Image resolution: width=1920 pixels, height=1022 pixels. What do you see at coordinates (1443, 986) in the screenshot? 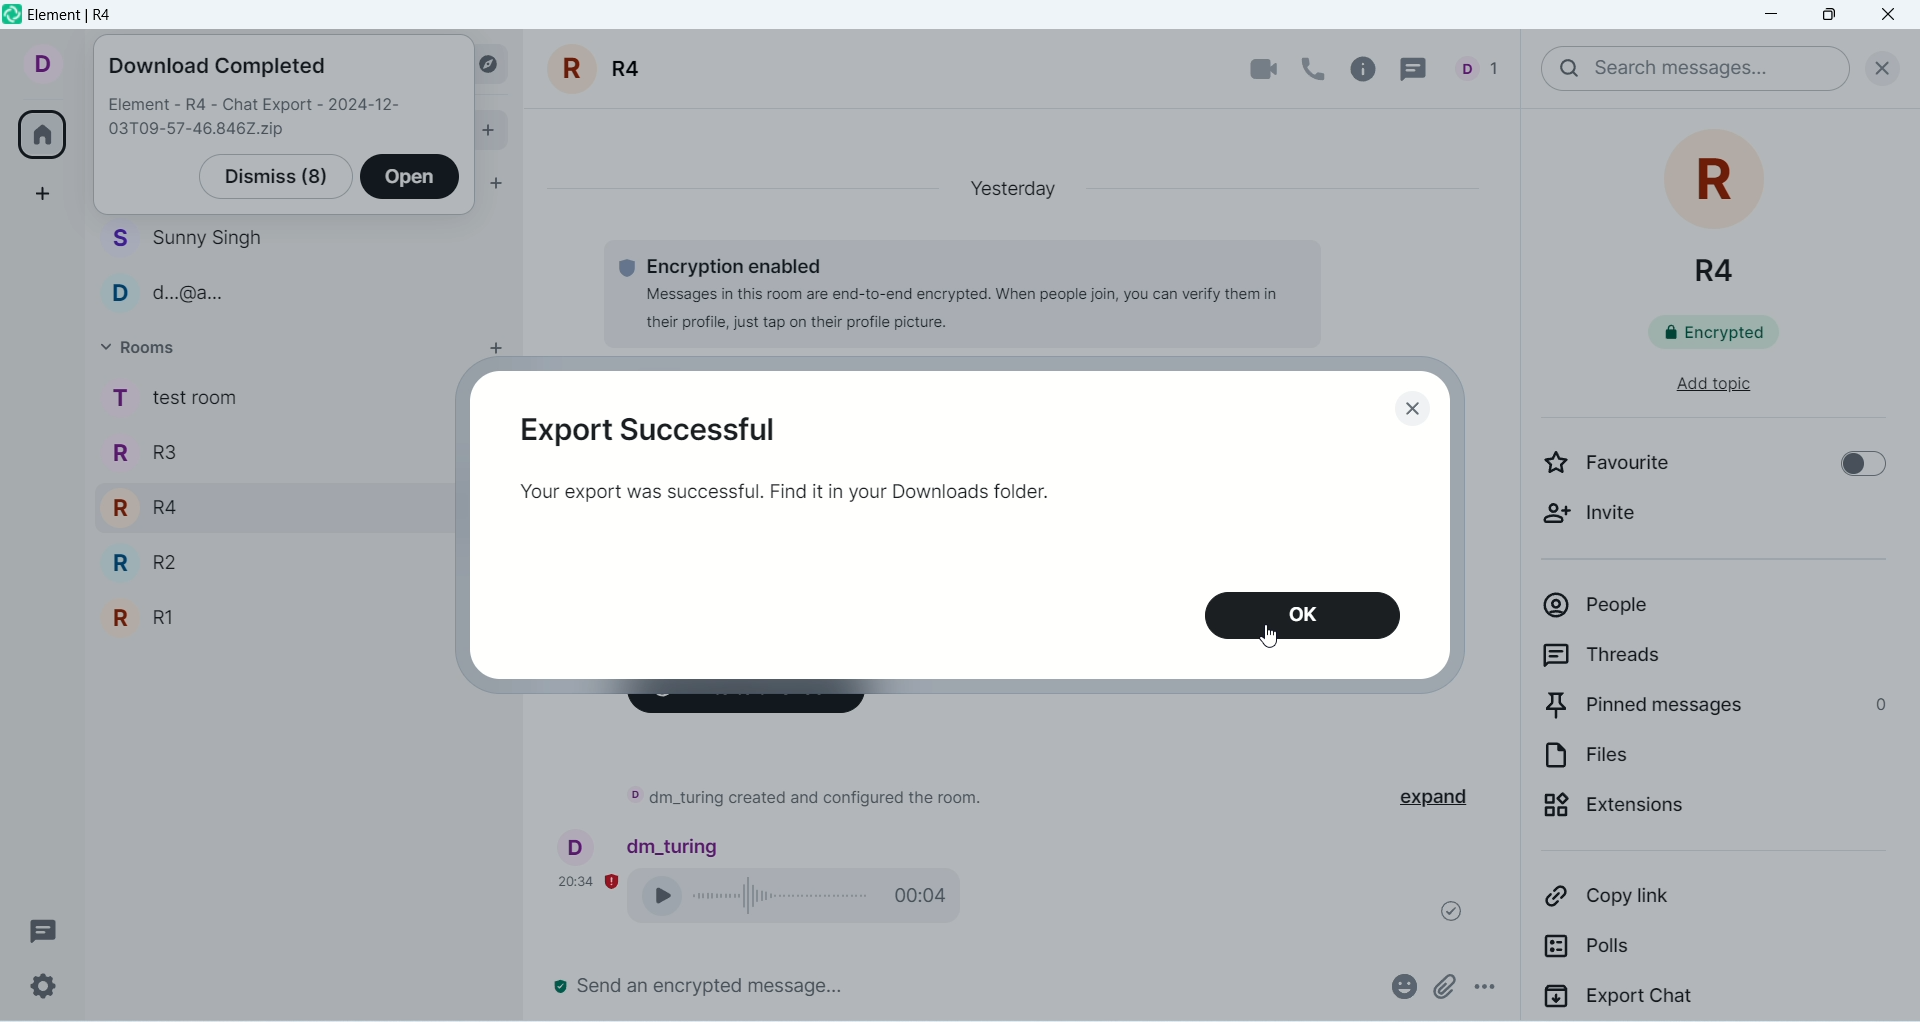
I see `attachment` at bounding box center [1443, 986].